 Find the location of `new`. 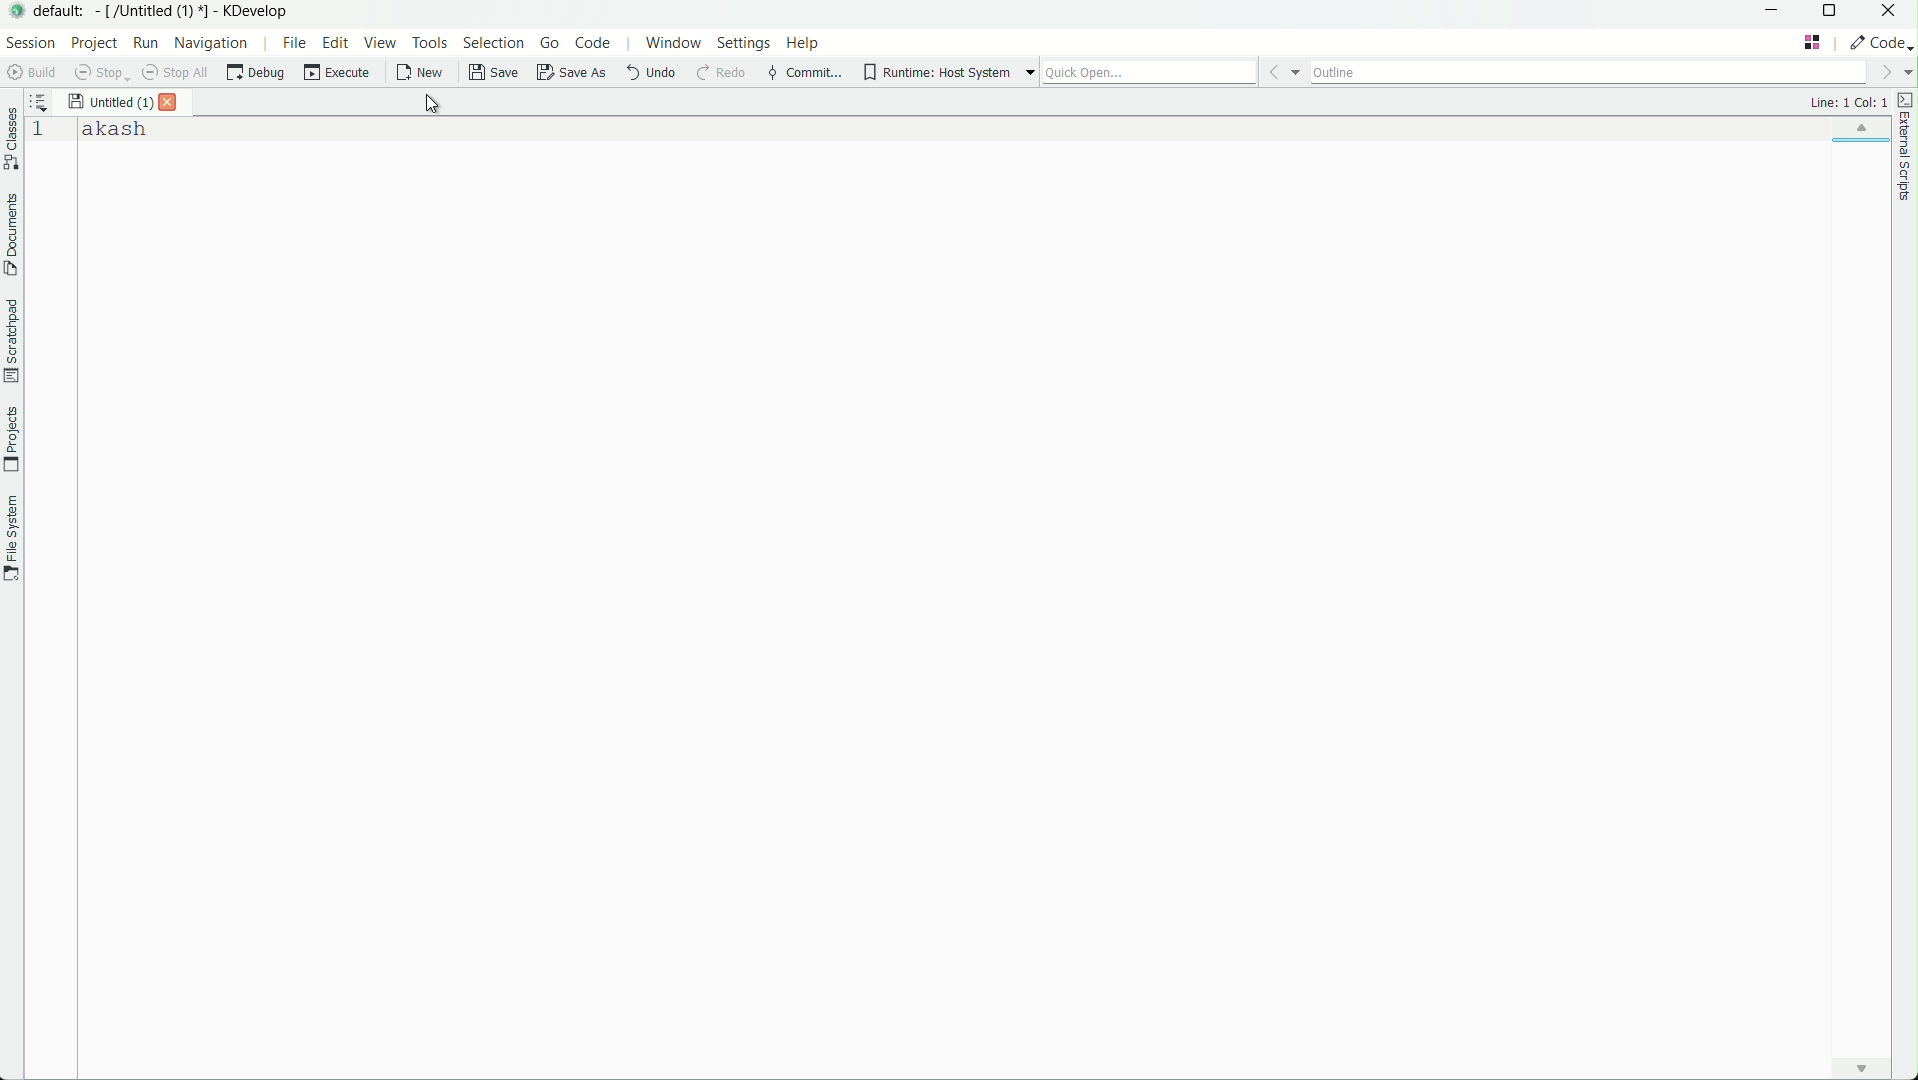

new is located at coordinates (420, 72).